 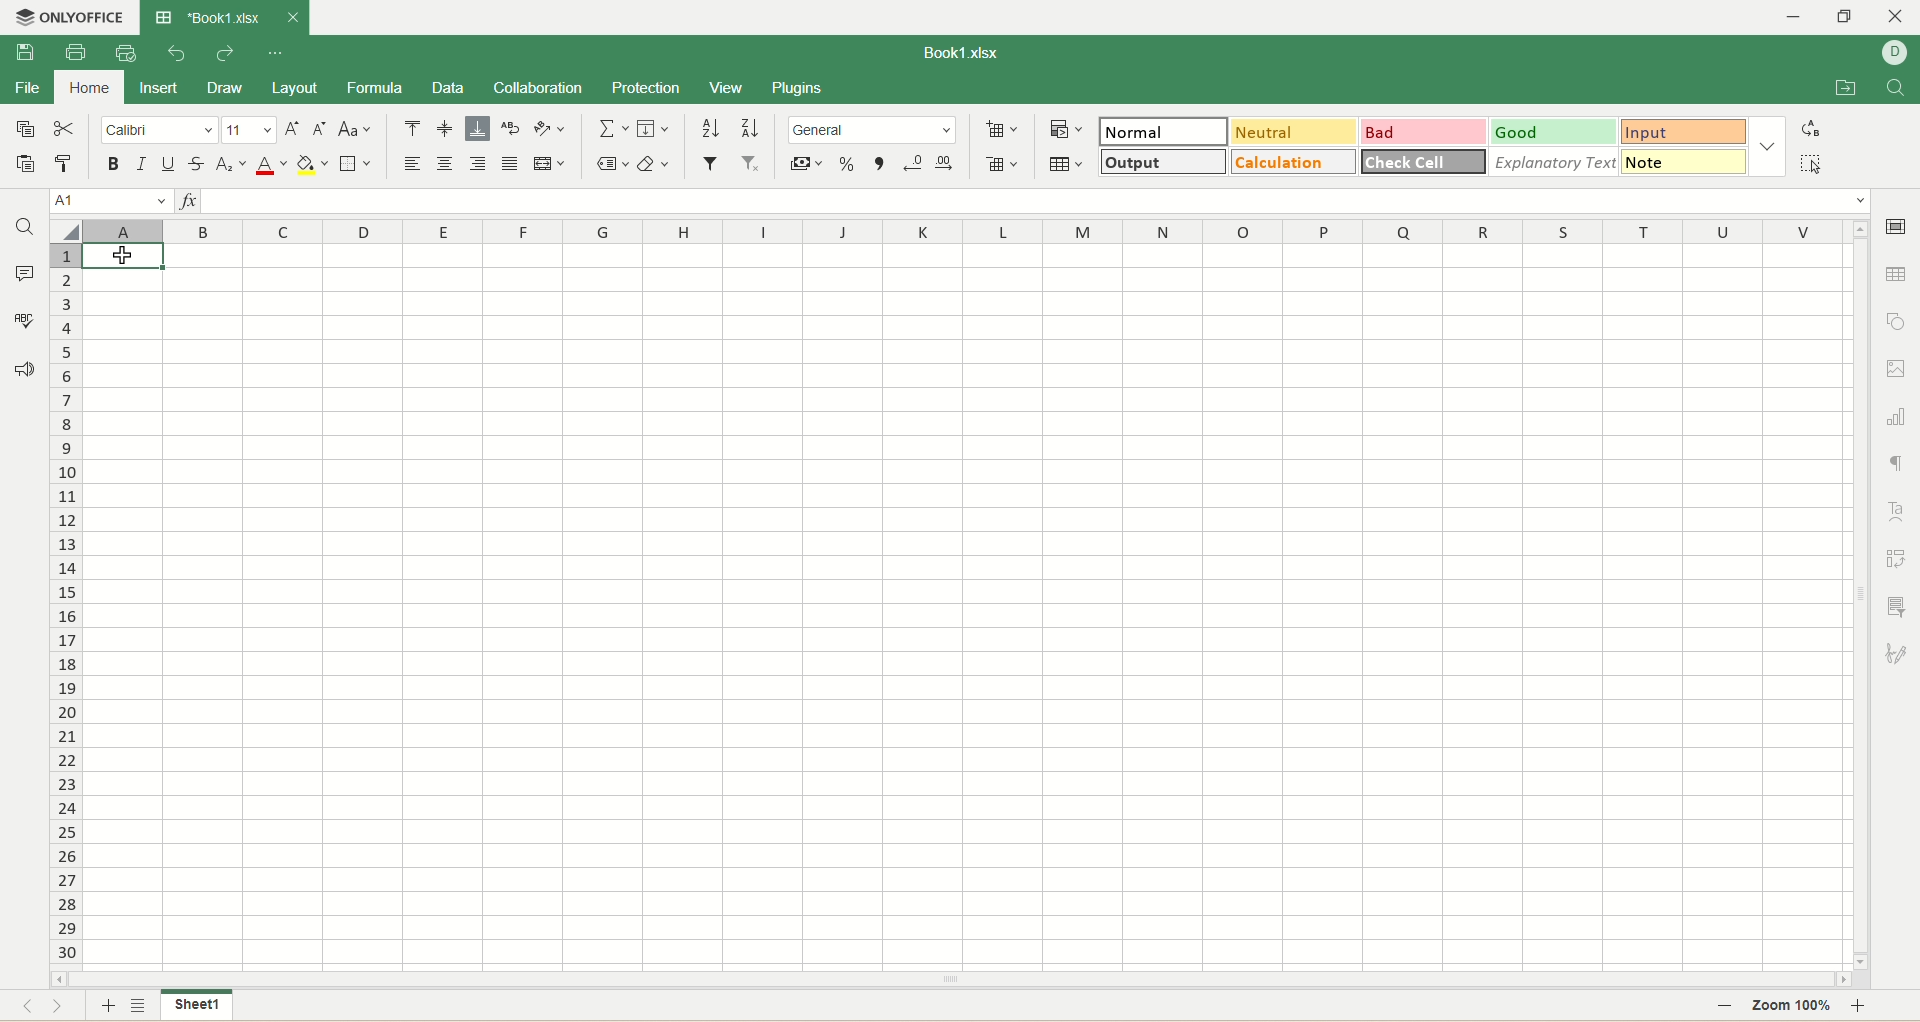 What do you see at coordinates (613, 164) in the screenshot?
I see `named ranges` at bounding box center [613, 164].